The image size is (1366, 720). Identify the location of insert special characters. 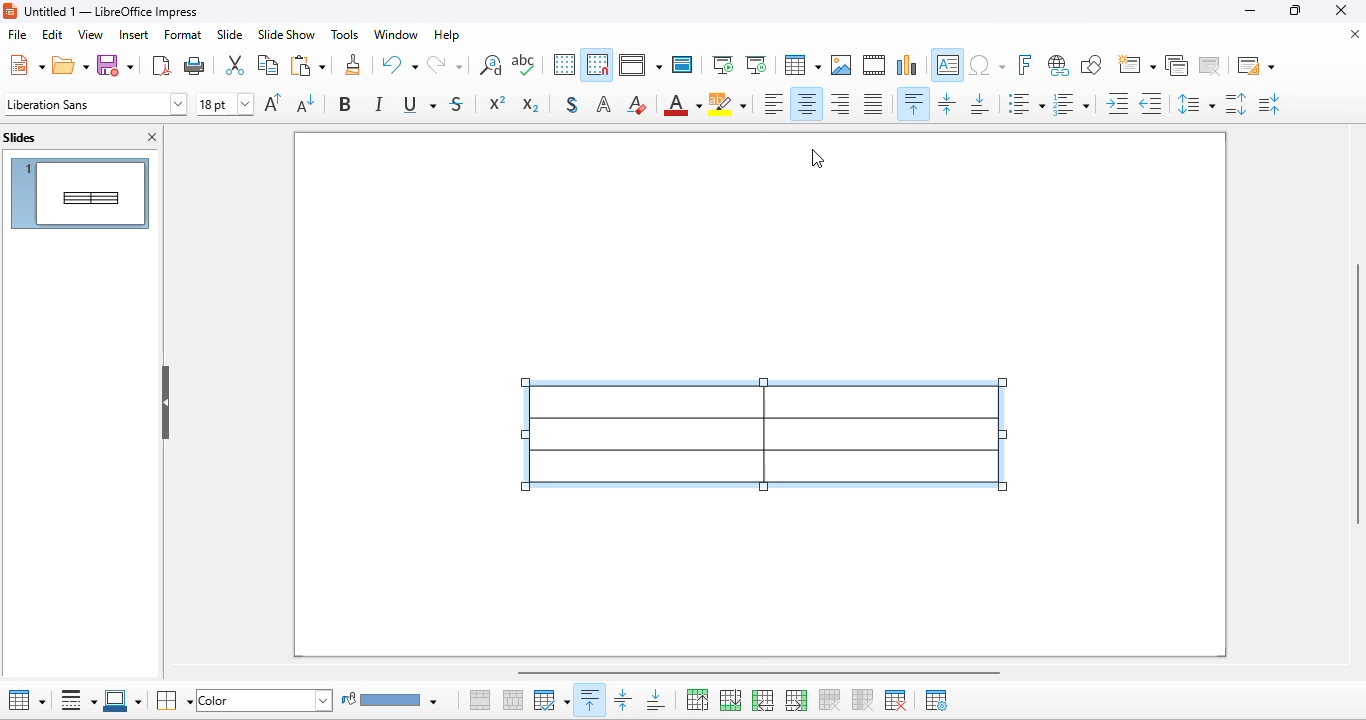
(987, 65).